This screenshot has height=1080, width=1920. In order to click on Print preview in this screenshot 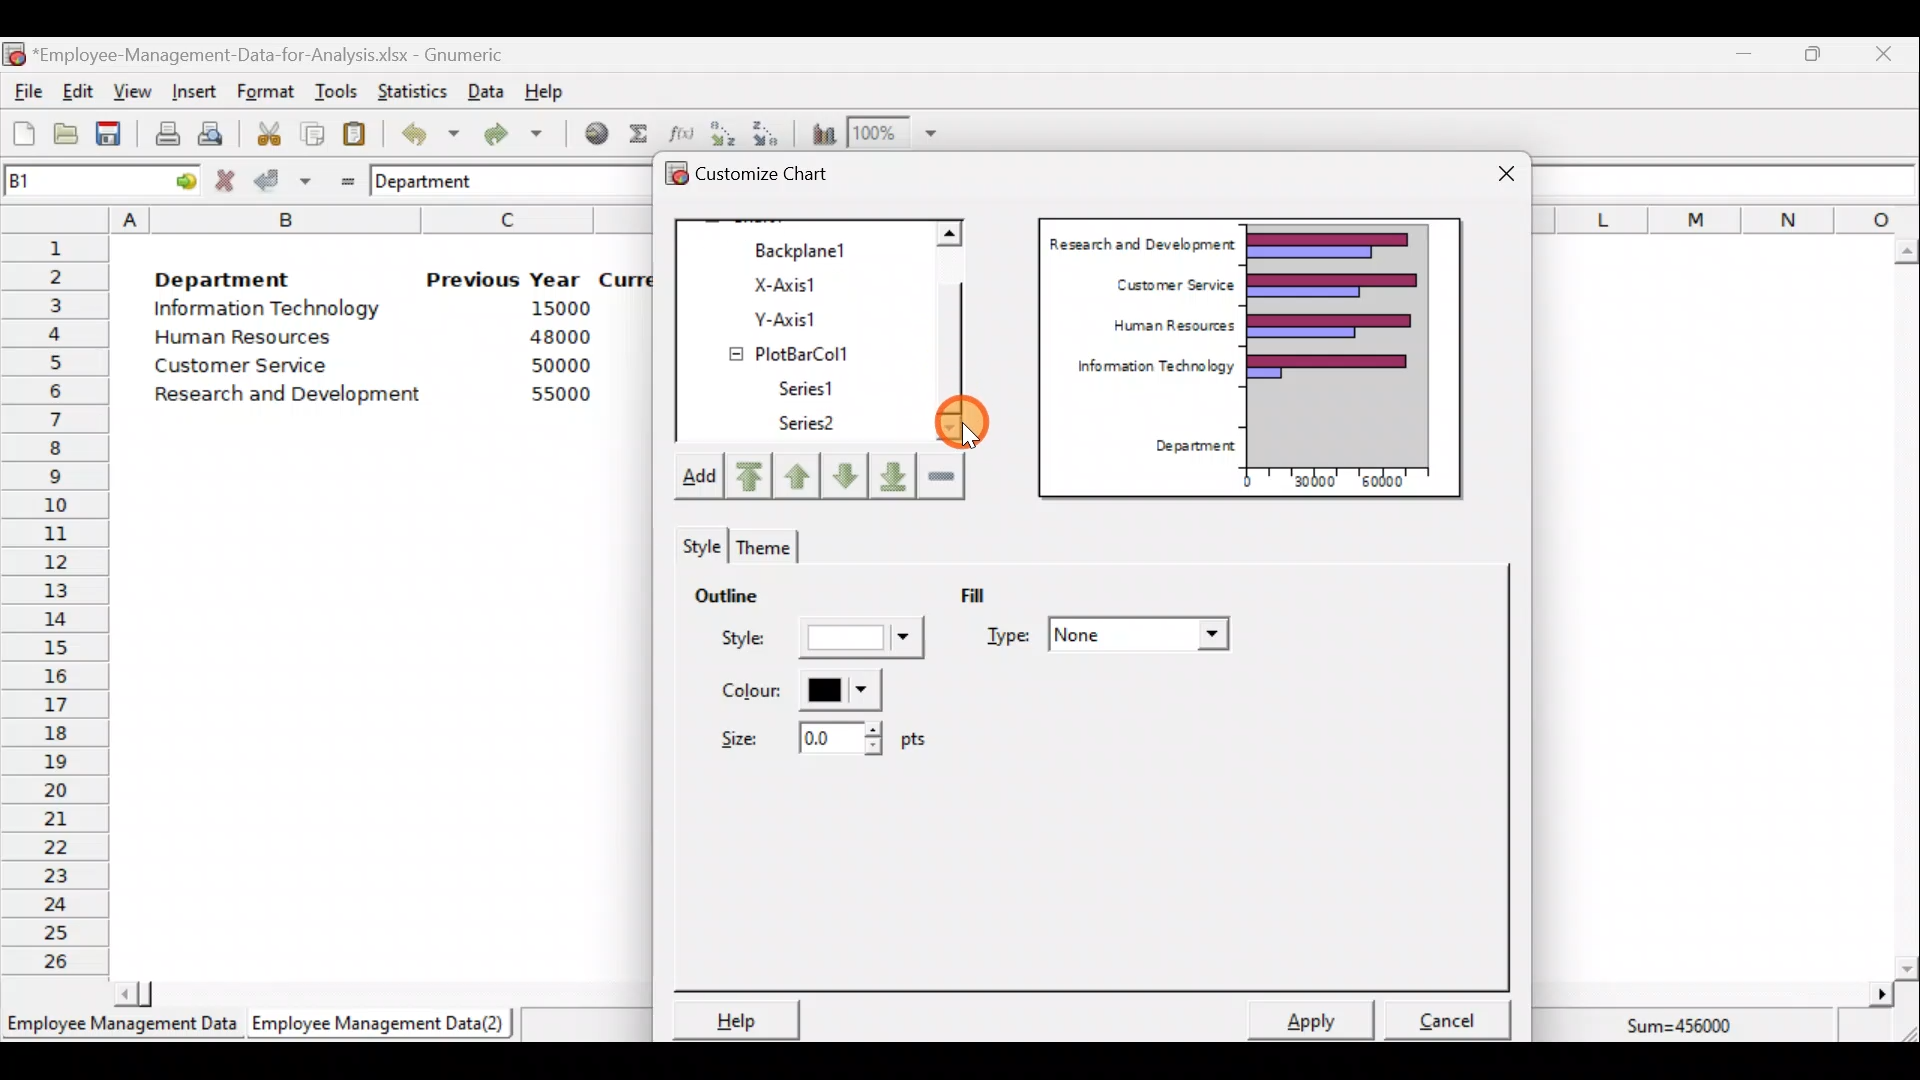, I will do `click(210, 131)`.